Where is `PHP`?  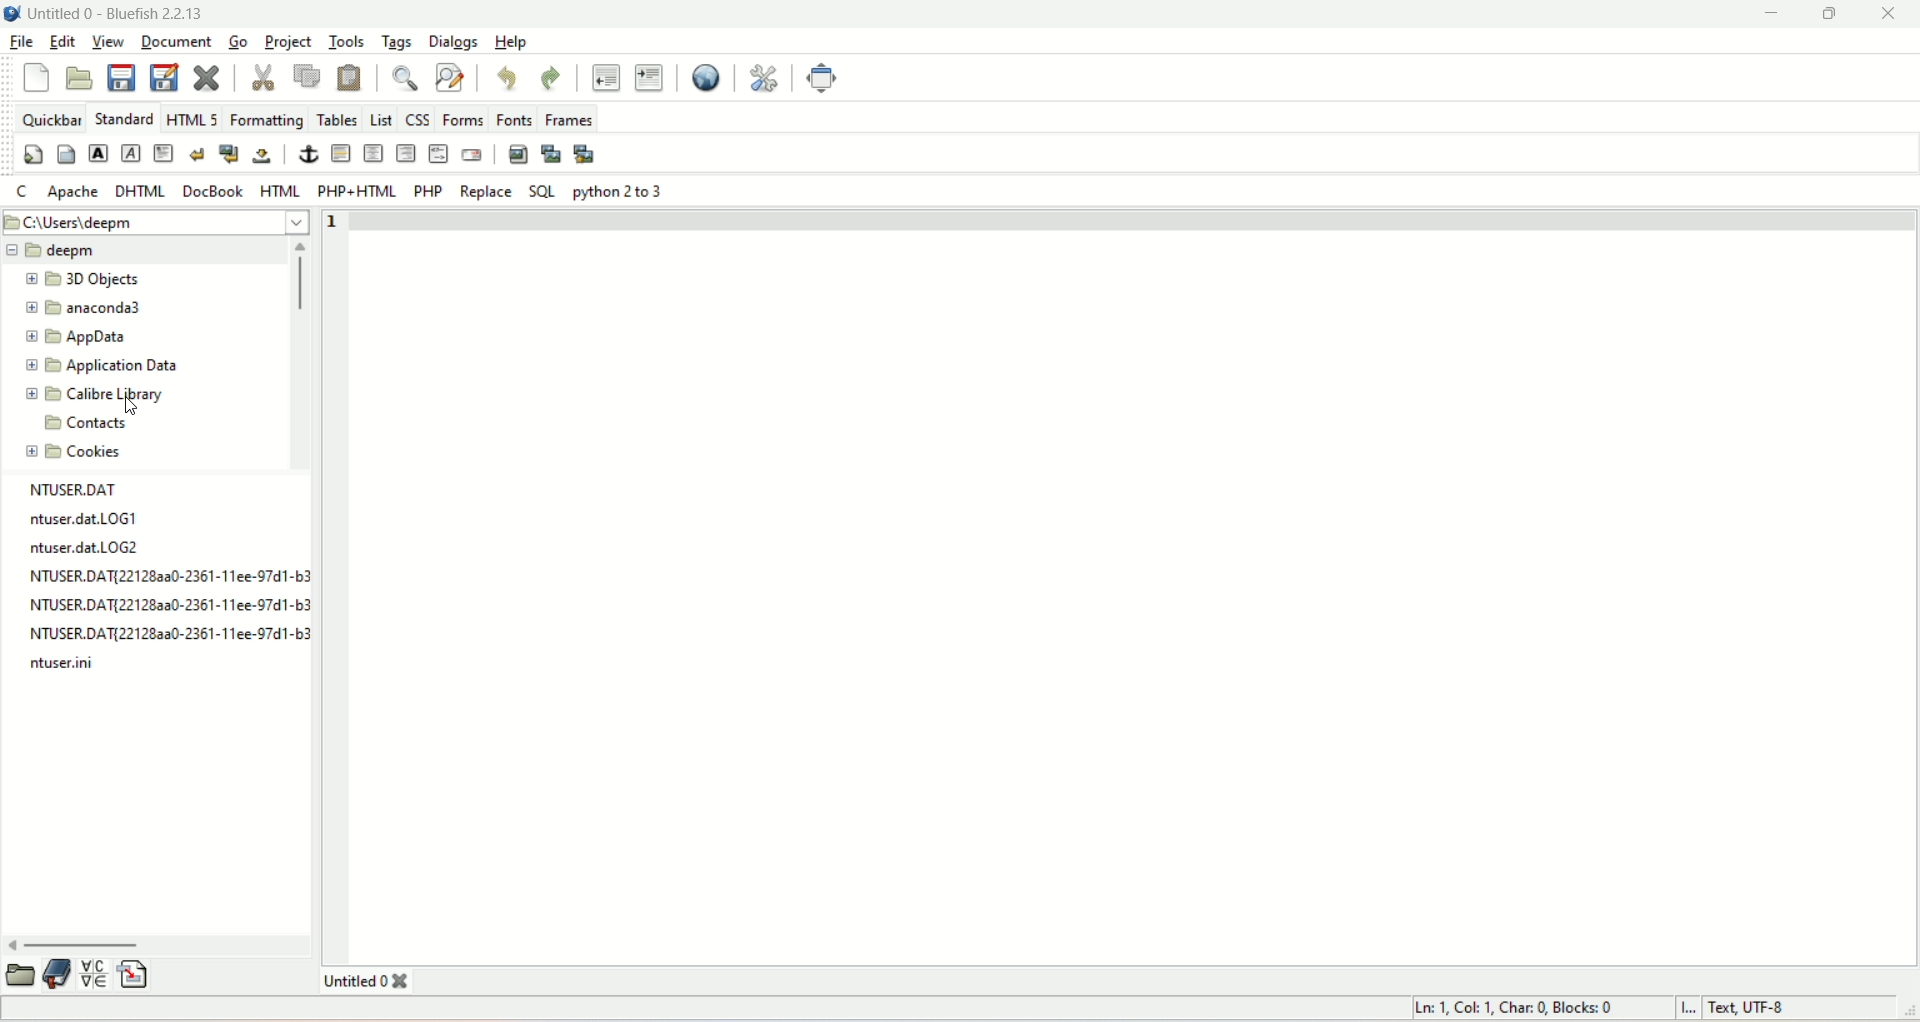
PHP is located at coordinates (430, 192).